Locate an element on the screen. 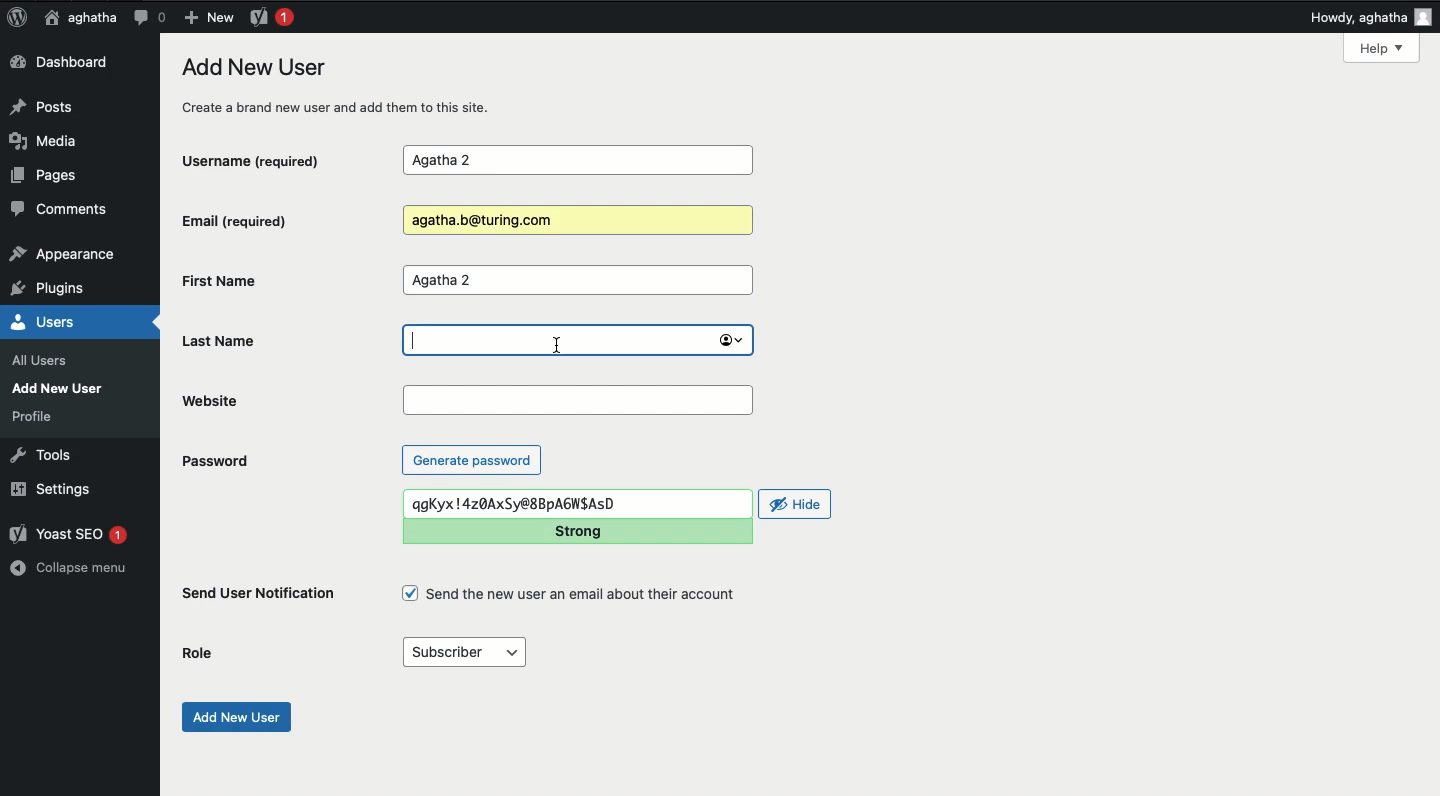 Image resolution: width=1440 pixels, height=796 pixels. Yoast is located at coordinates (270, 16).